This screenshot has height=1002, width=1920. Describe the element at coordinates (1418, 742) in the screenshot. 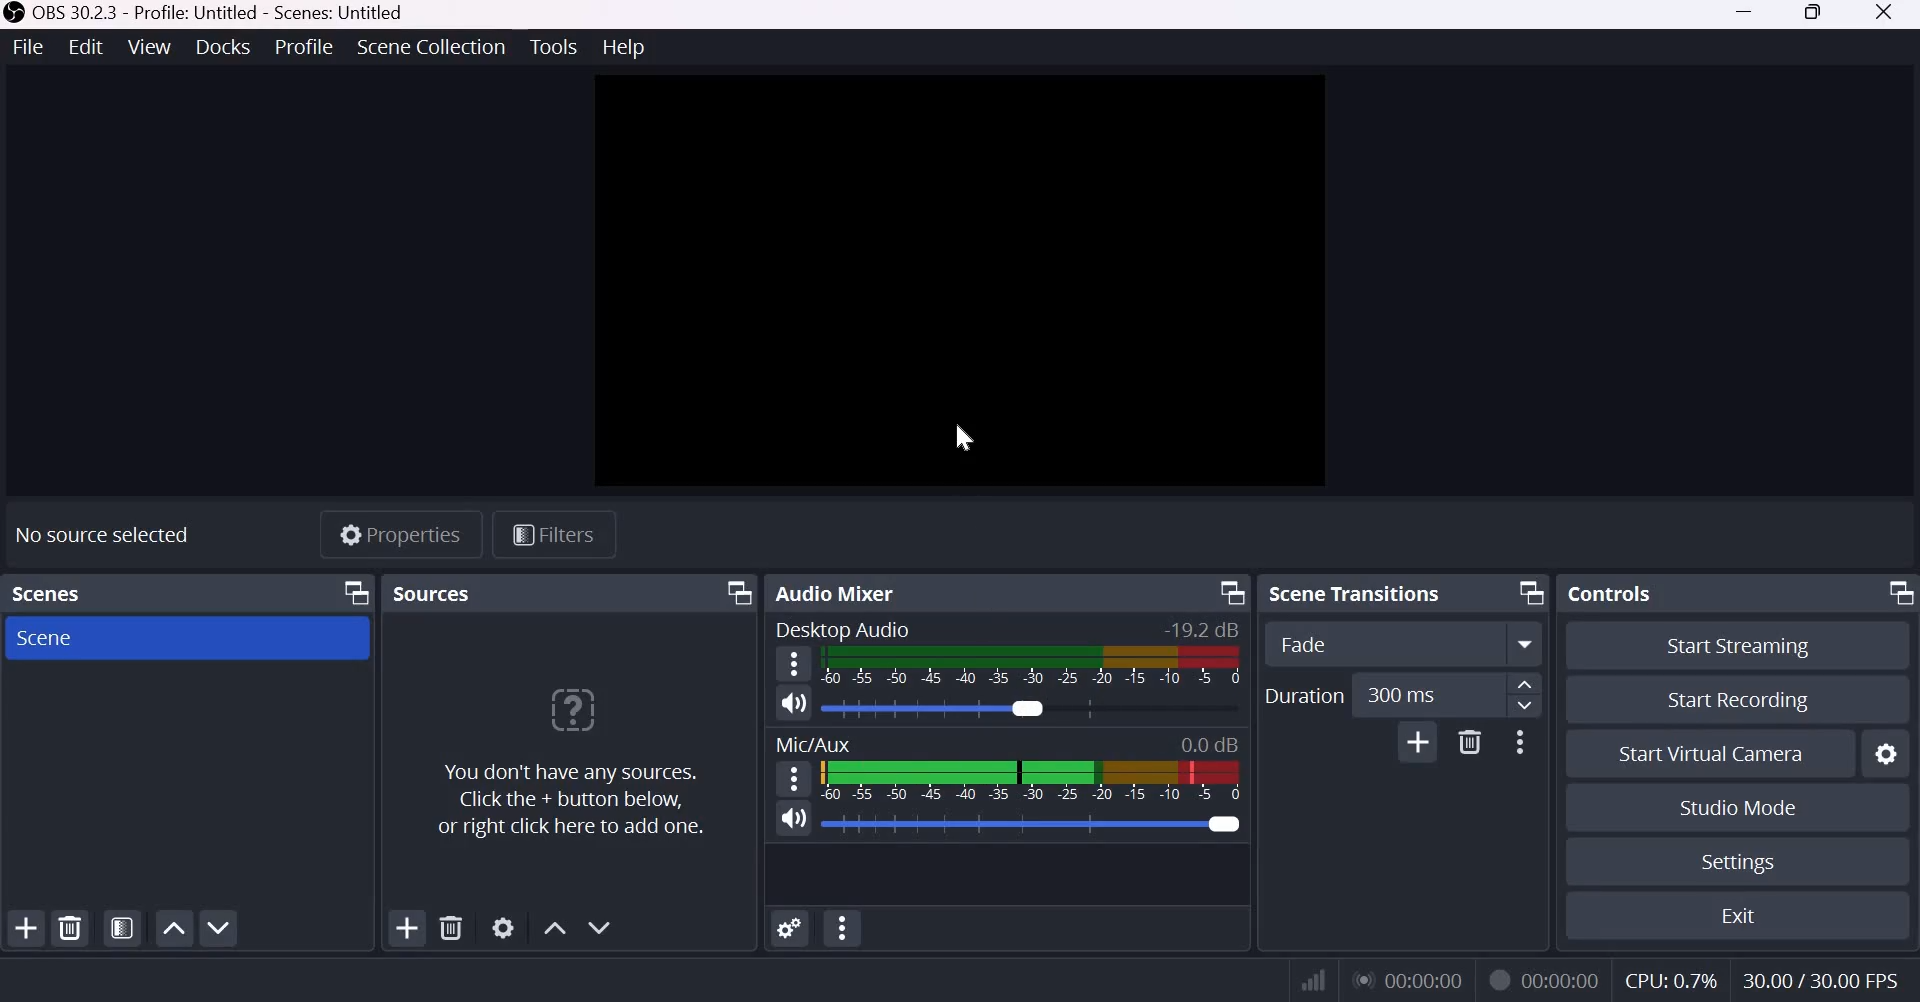

I see `Add Transition` at that location.